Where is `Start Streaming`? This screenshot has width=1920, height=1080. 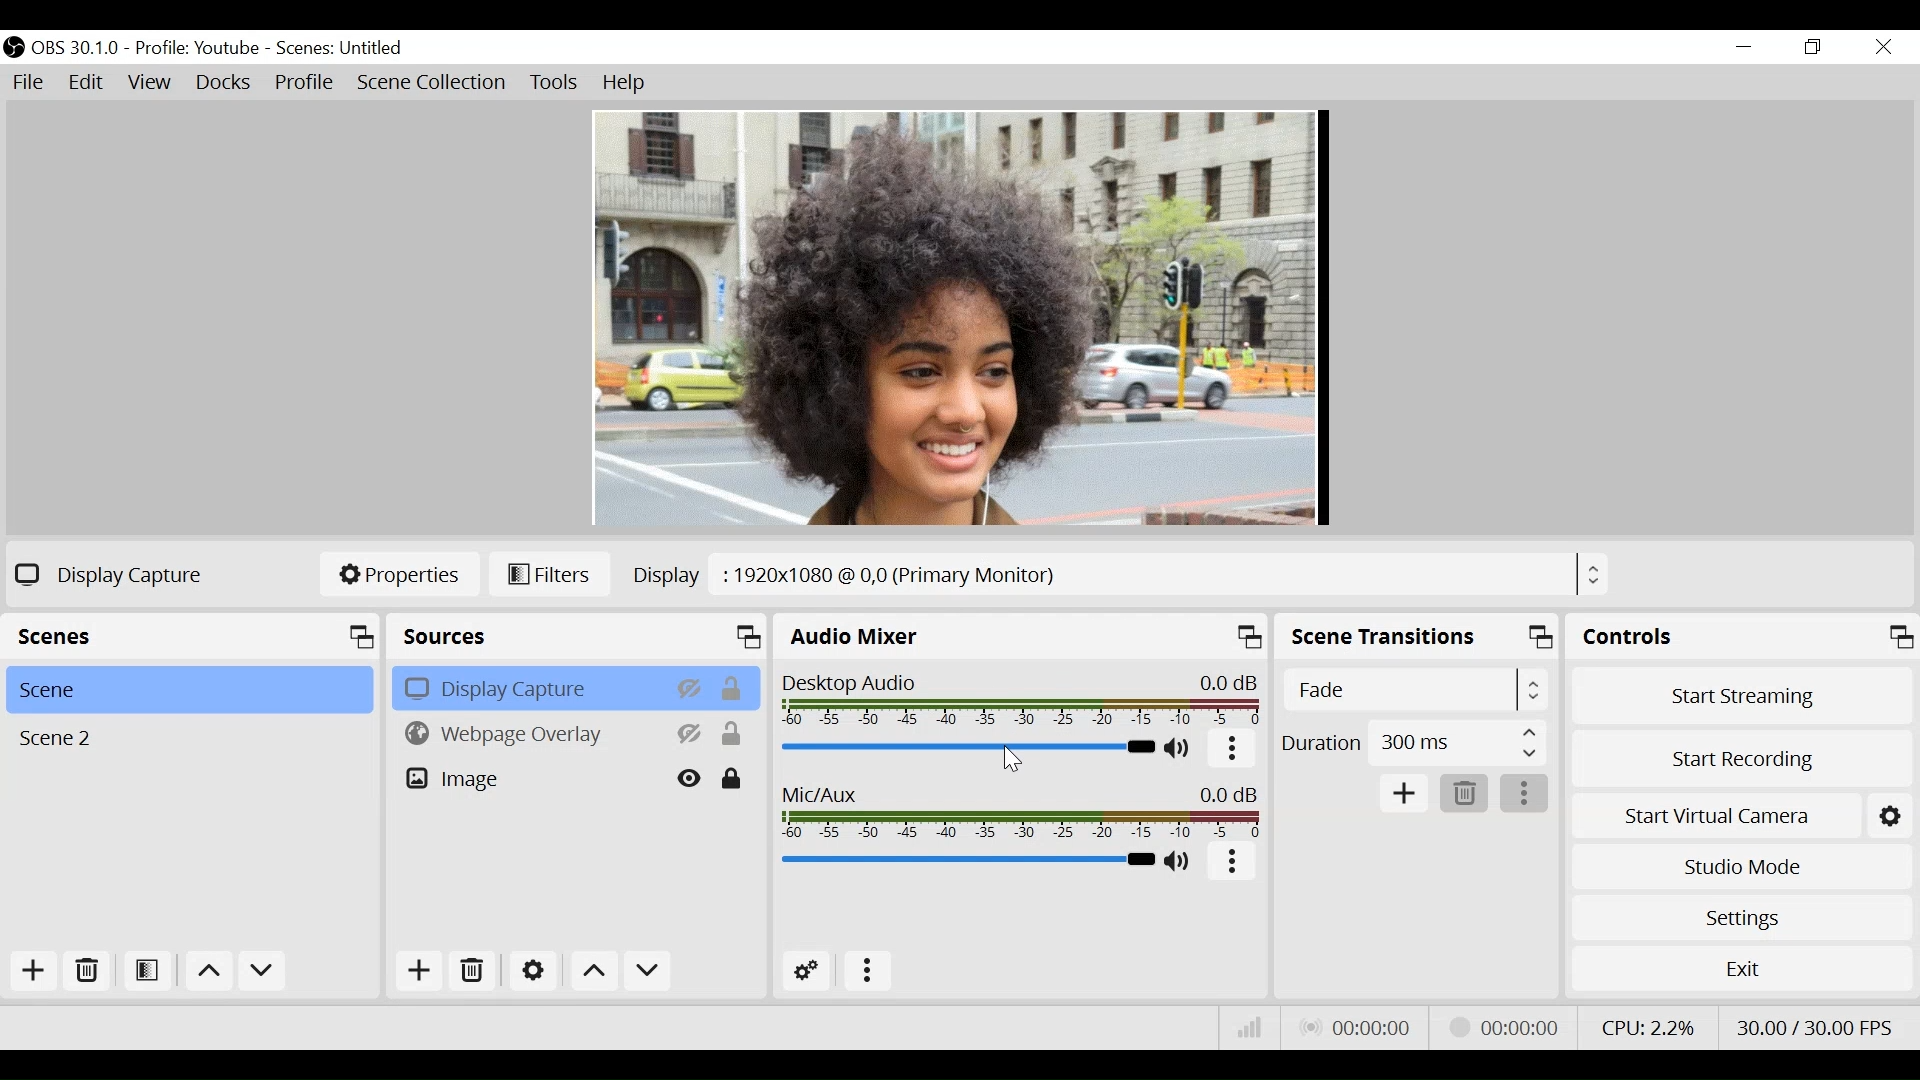
Start Streaming is located at coordinates (1737, 696).